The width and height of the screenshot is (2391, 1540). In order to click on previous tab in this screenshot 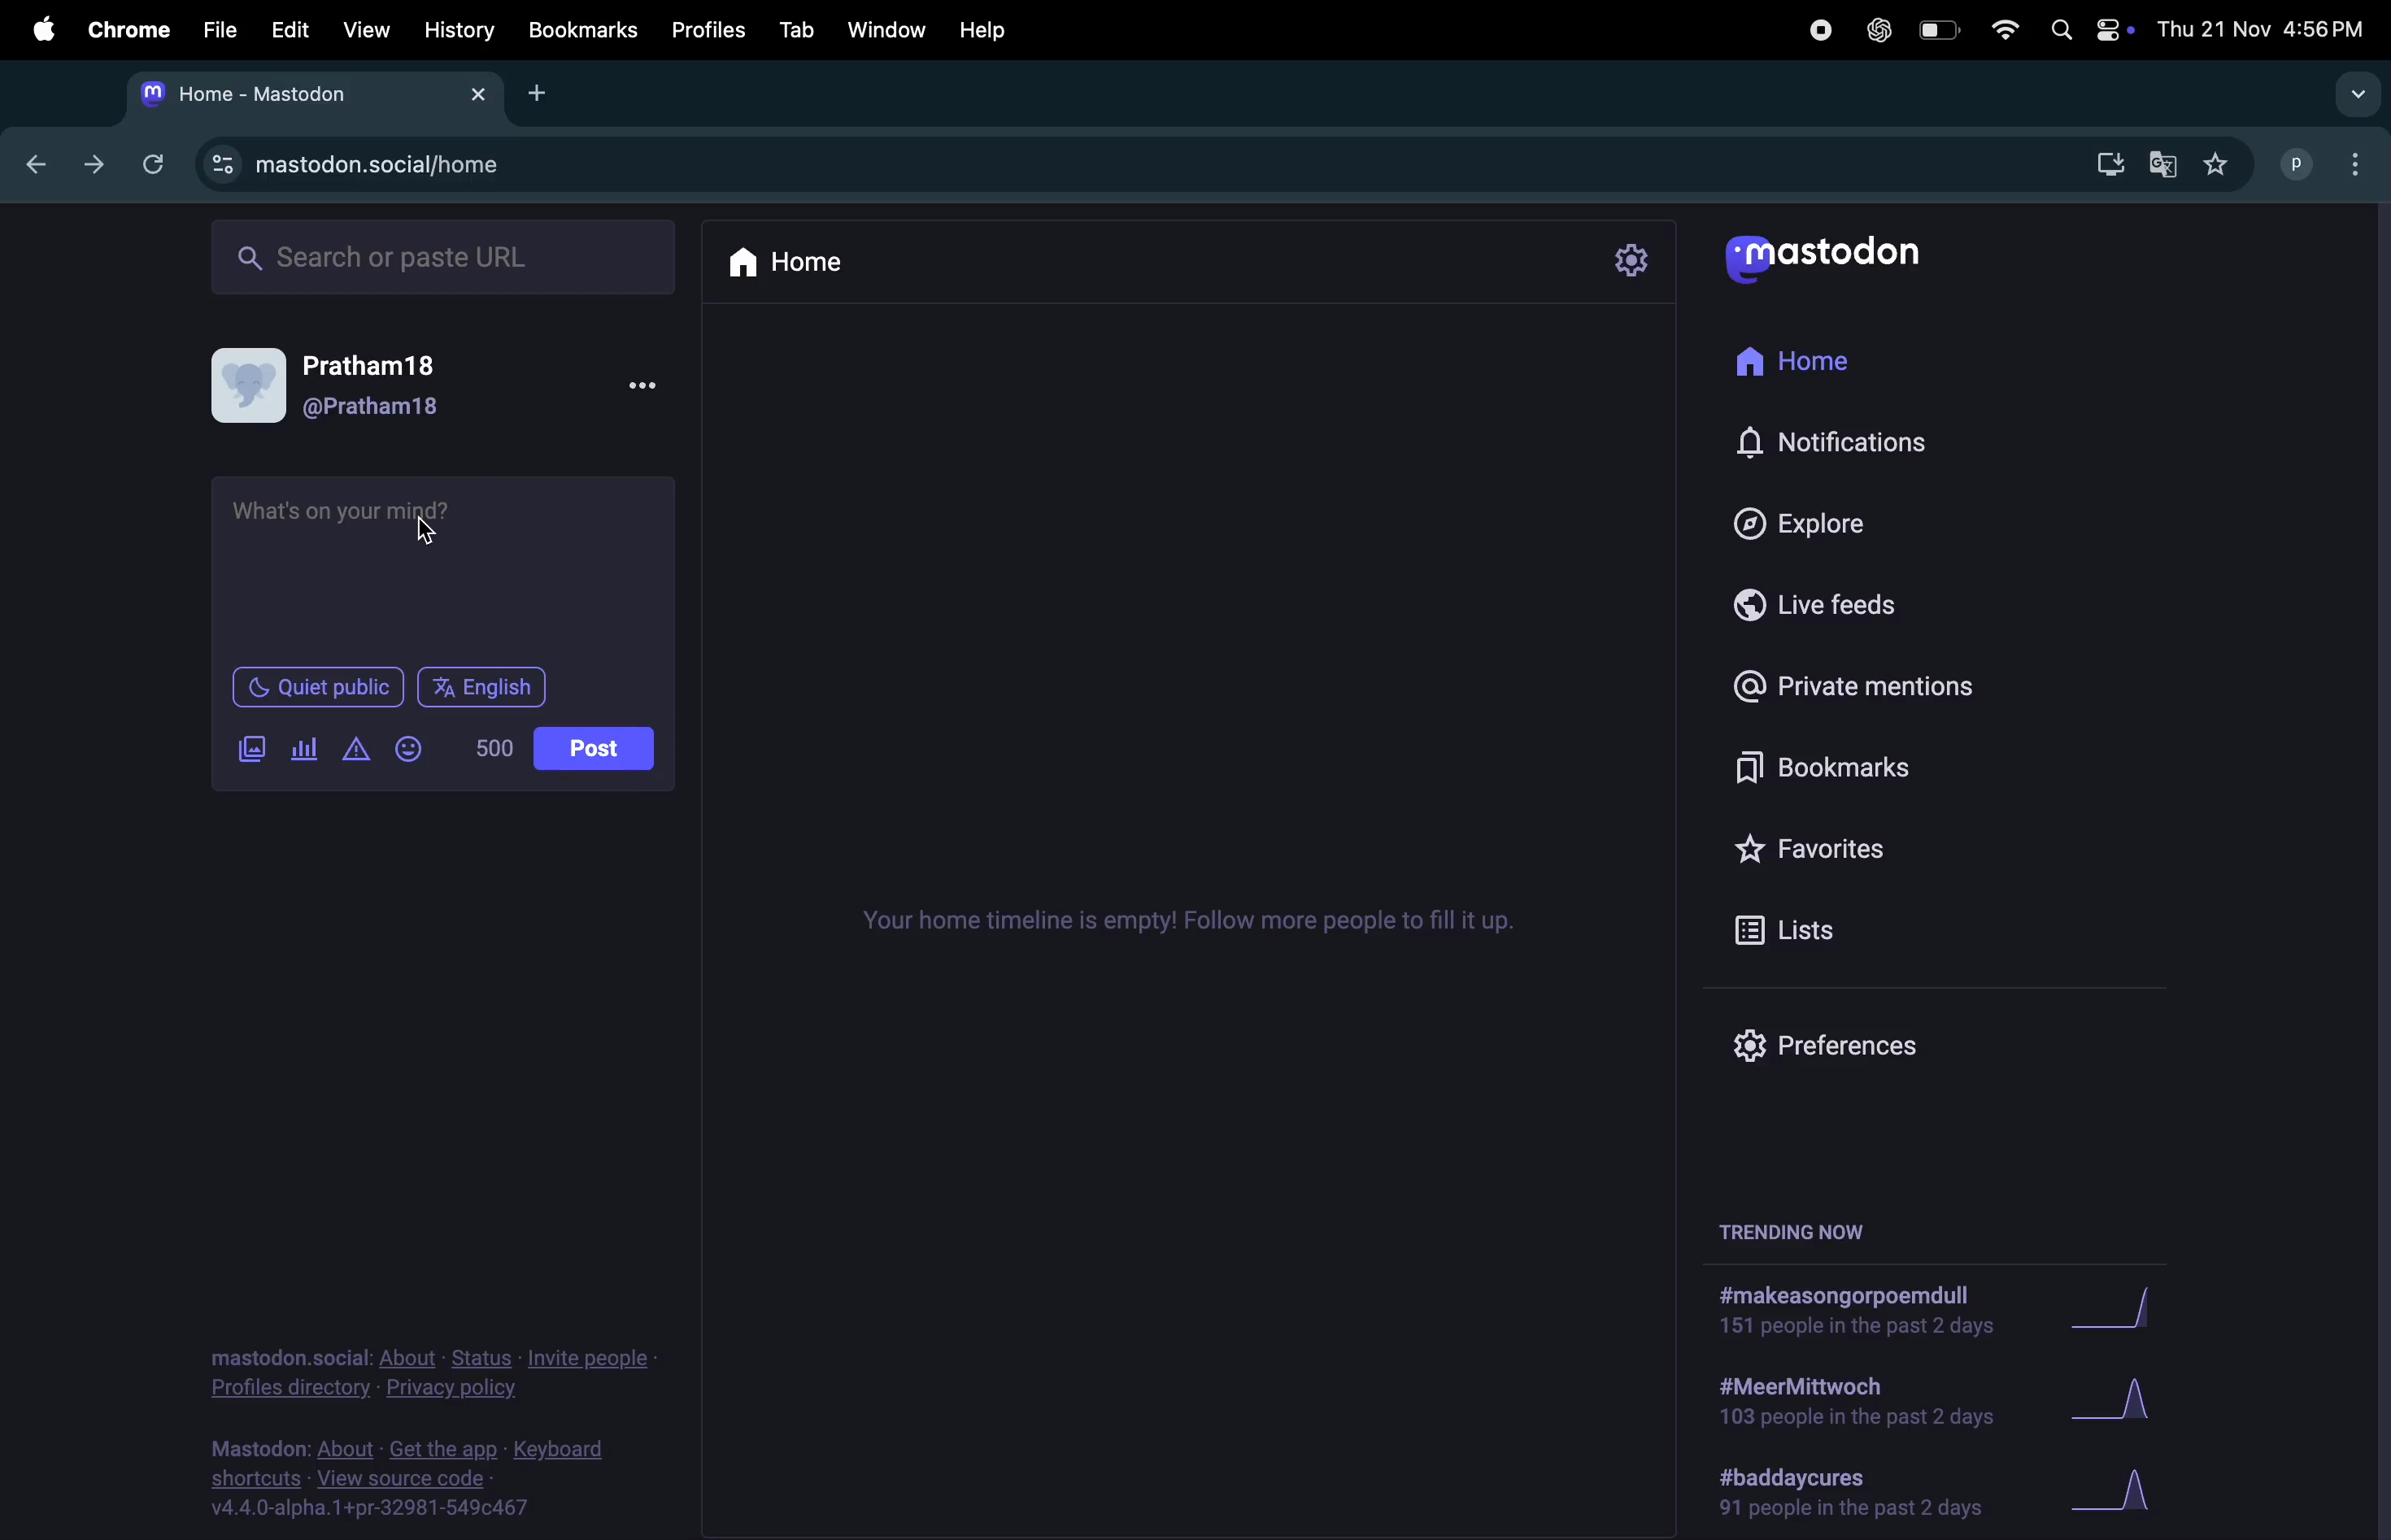, I will do `click(41, 163)`.